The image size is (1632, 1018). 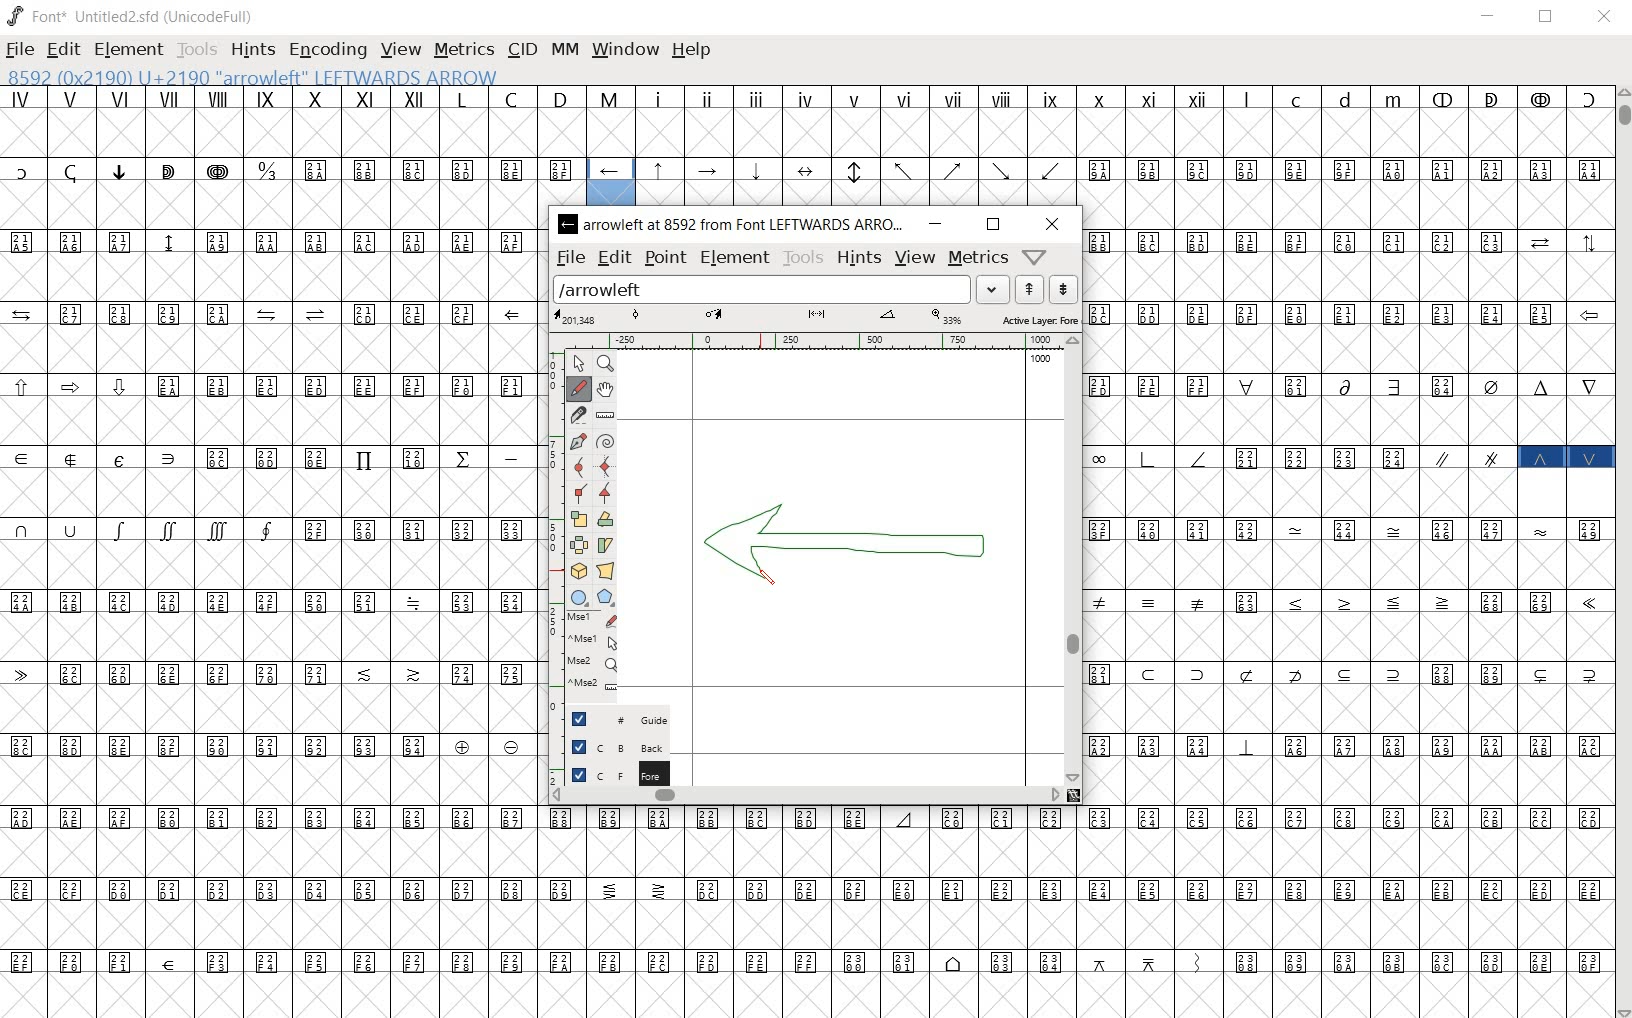 I want to click on Help/Window, so click(x=1038, y=257).